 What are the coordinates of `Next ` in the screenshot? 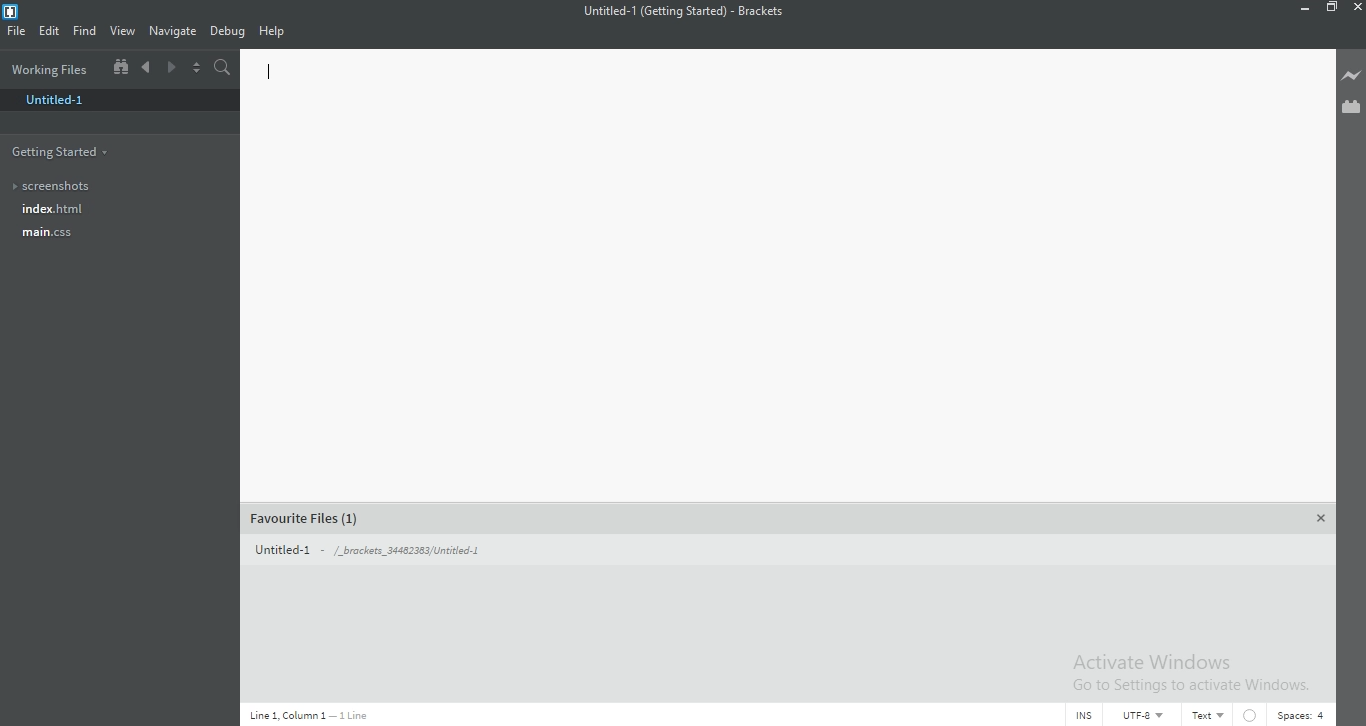 It's located at (173, 68).